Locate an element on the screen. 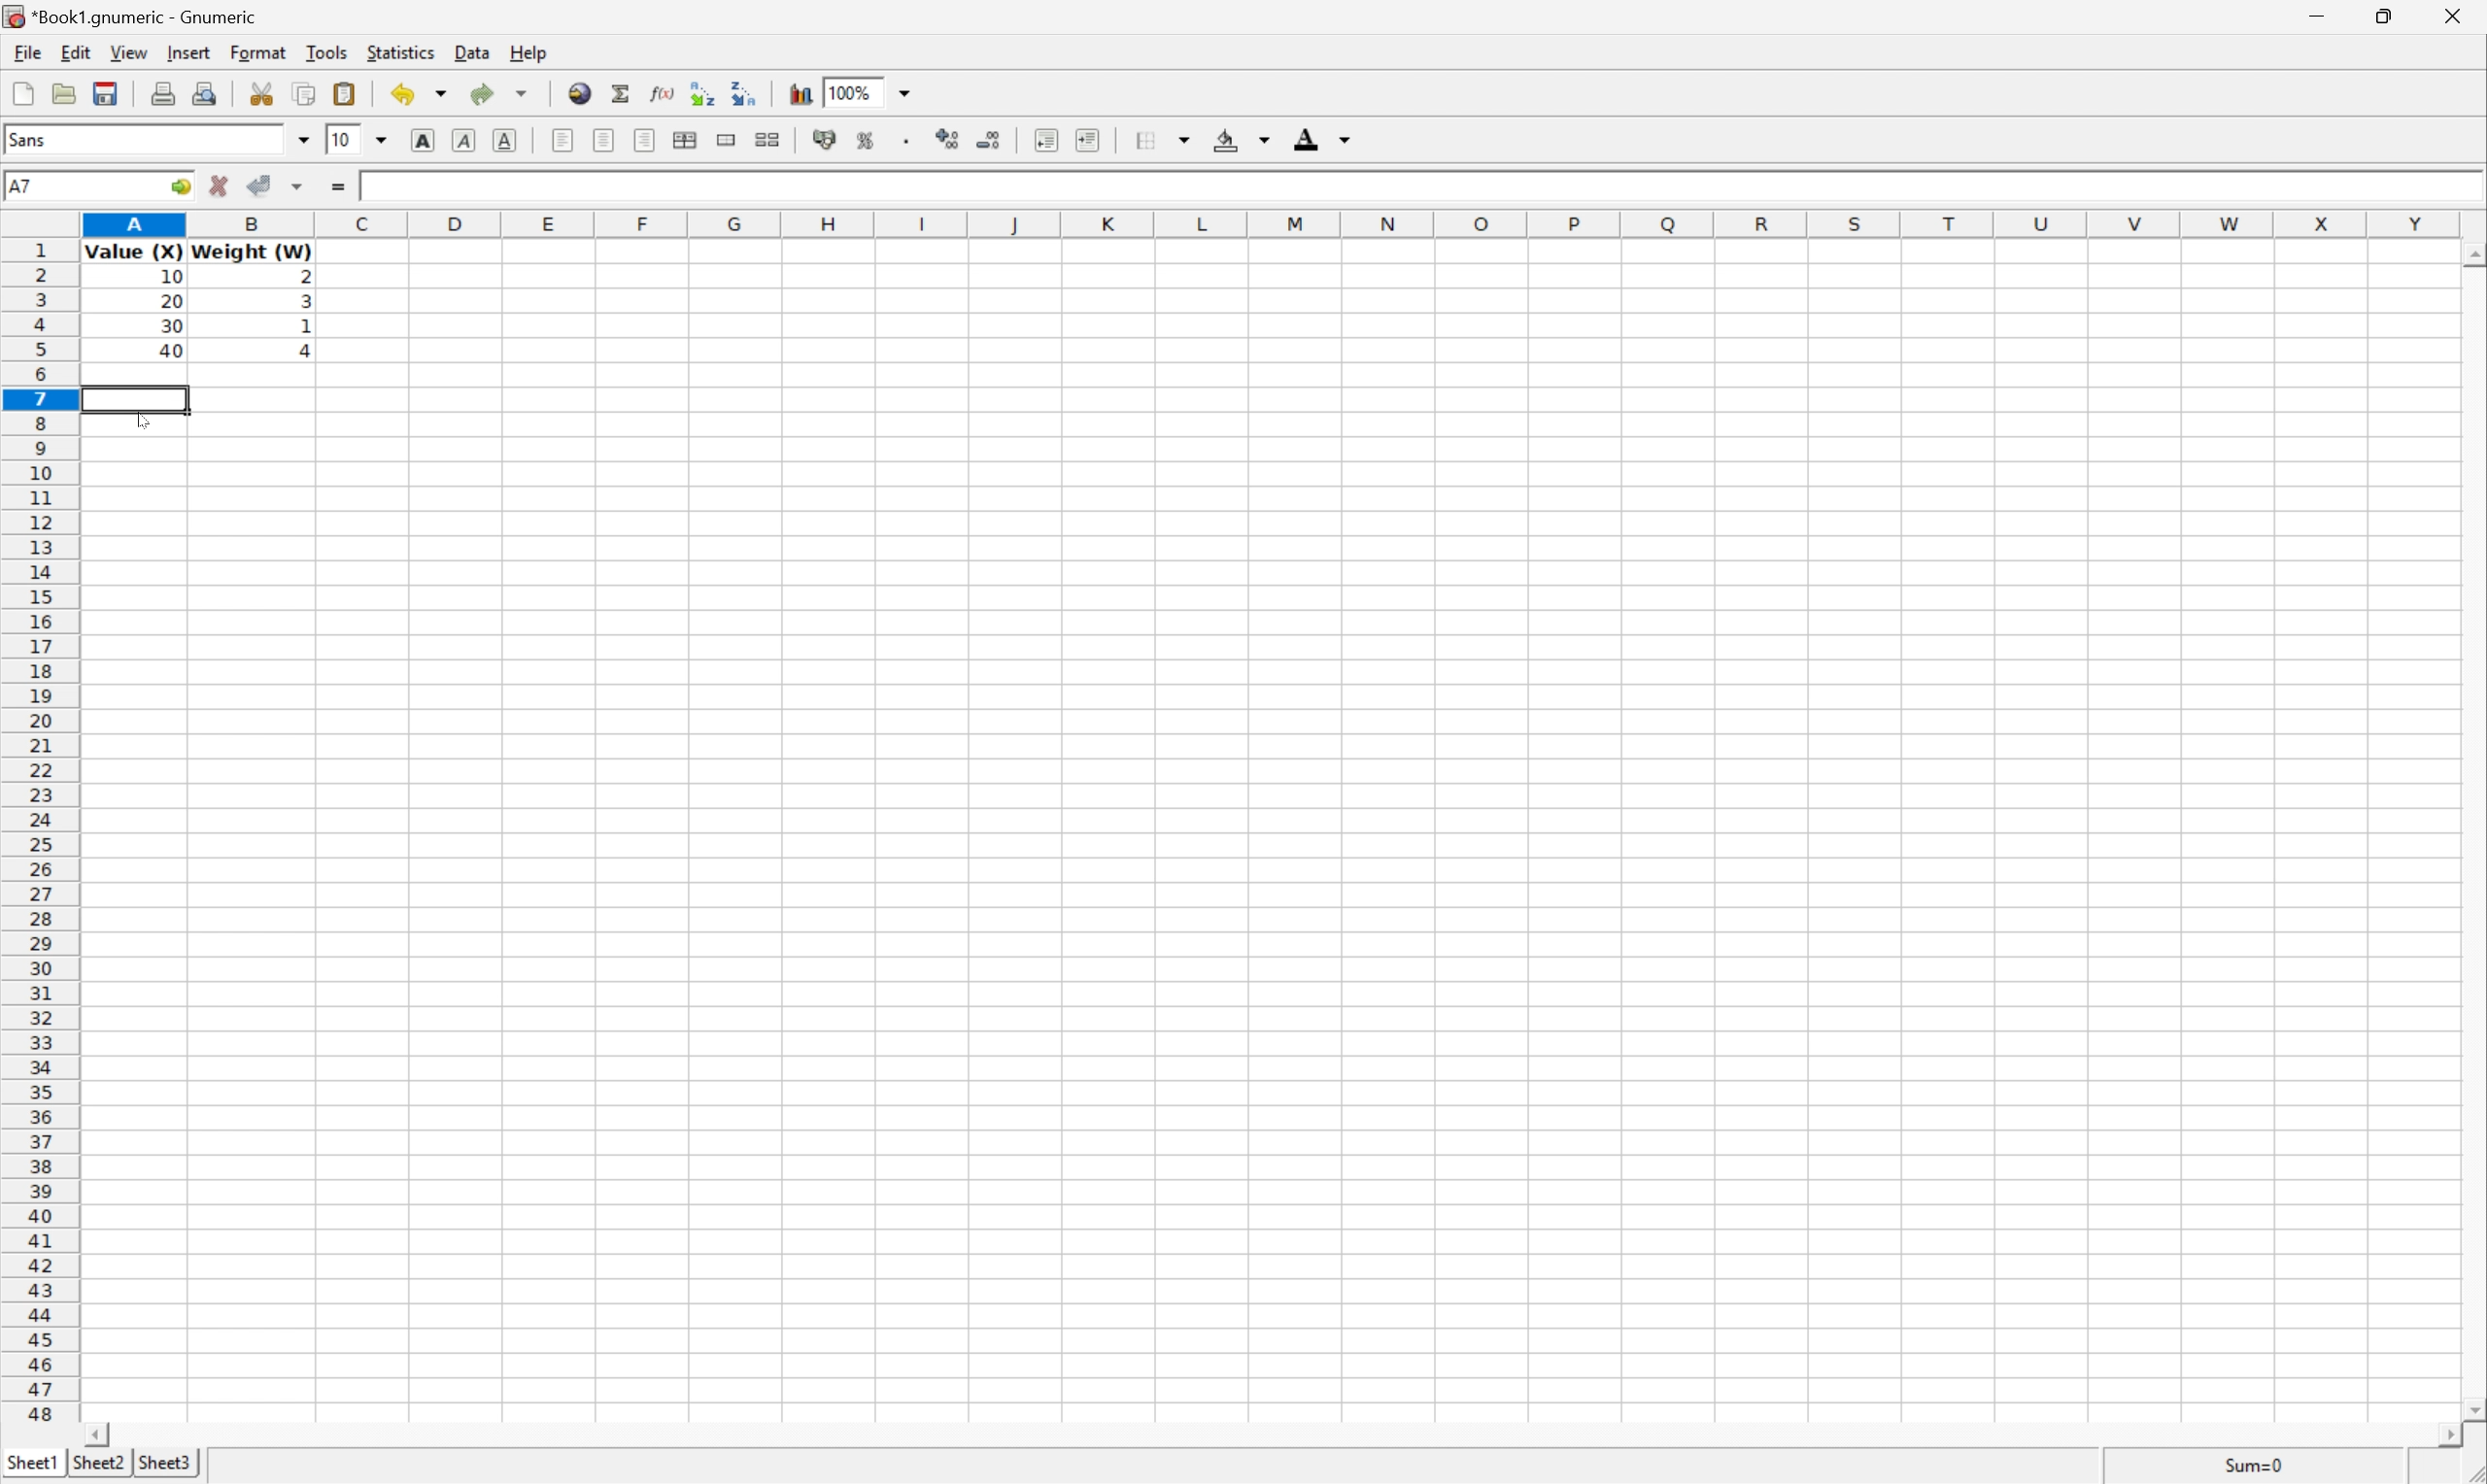  Sum = 0 is located at coordinates (2256, 1463).